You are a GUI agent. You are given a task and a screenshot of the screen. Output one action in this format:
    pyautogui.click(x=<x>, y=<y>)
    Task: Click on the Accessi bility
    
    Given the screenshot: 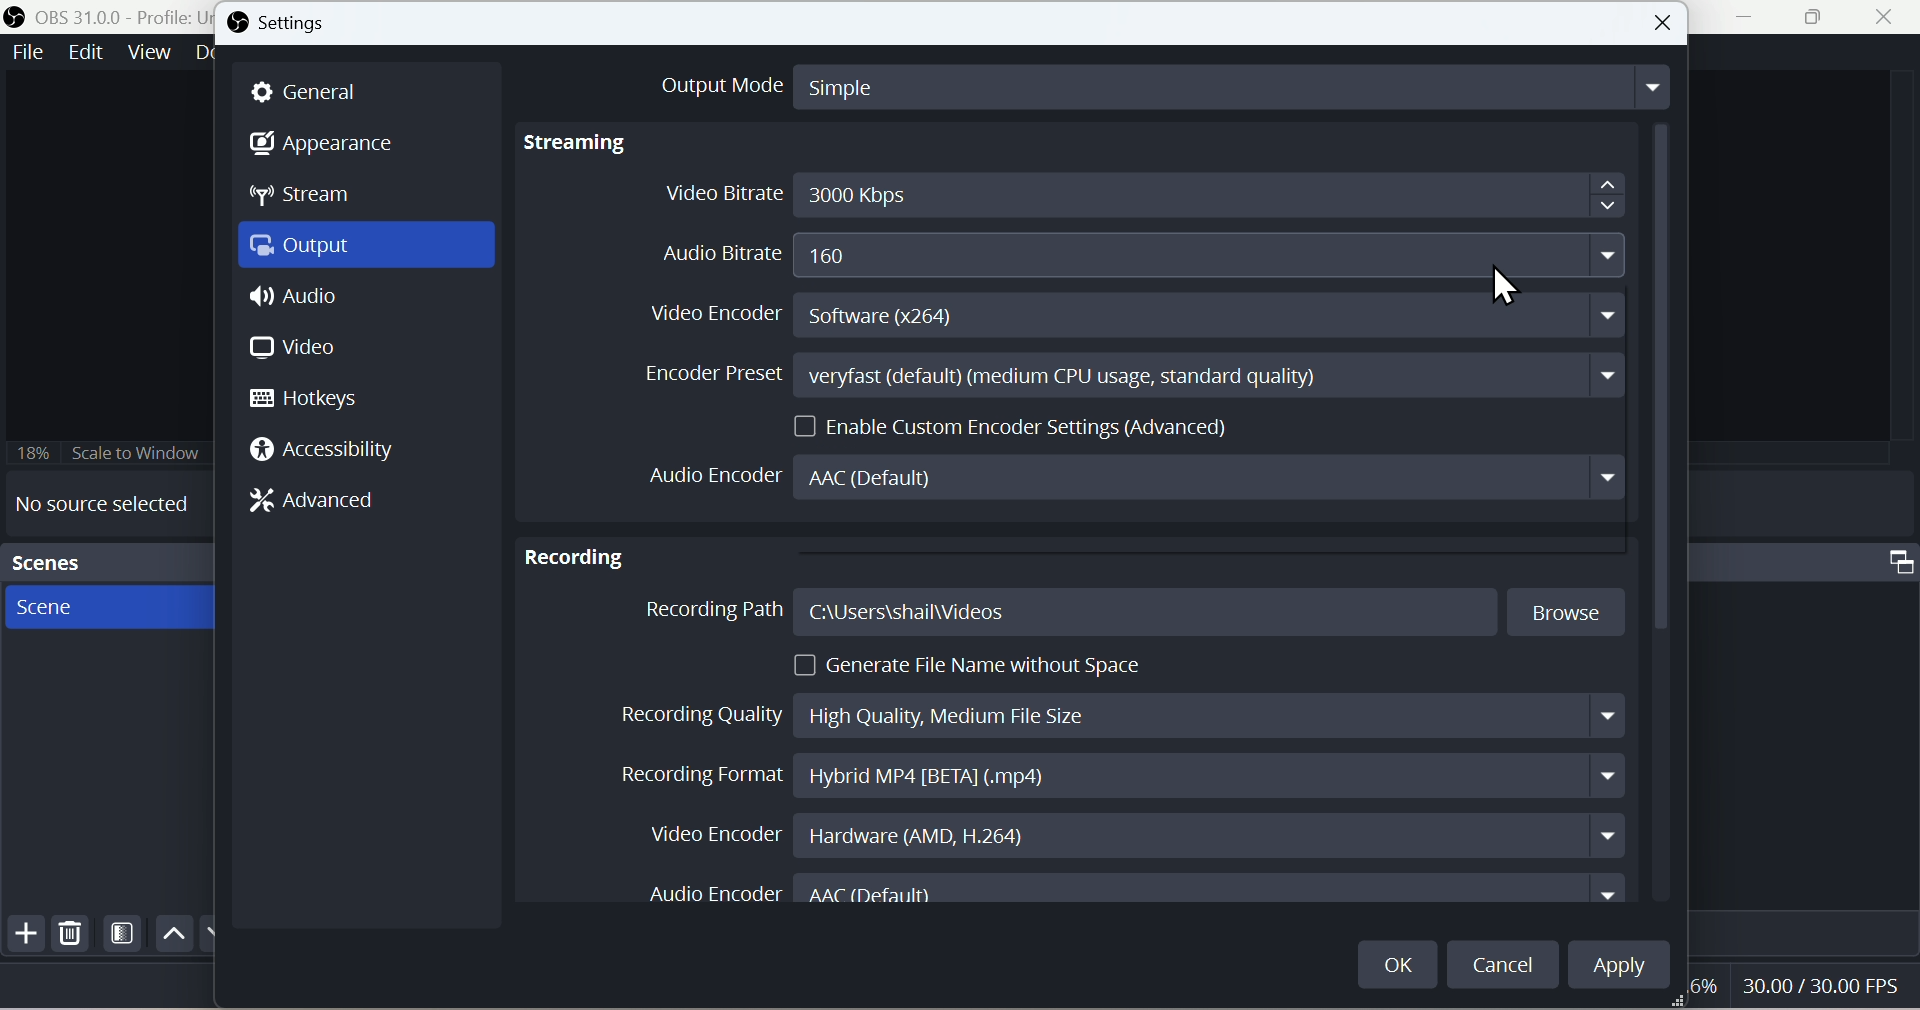 What is the action you would take?
    pyautogui.click(x=334, y=454)
    